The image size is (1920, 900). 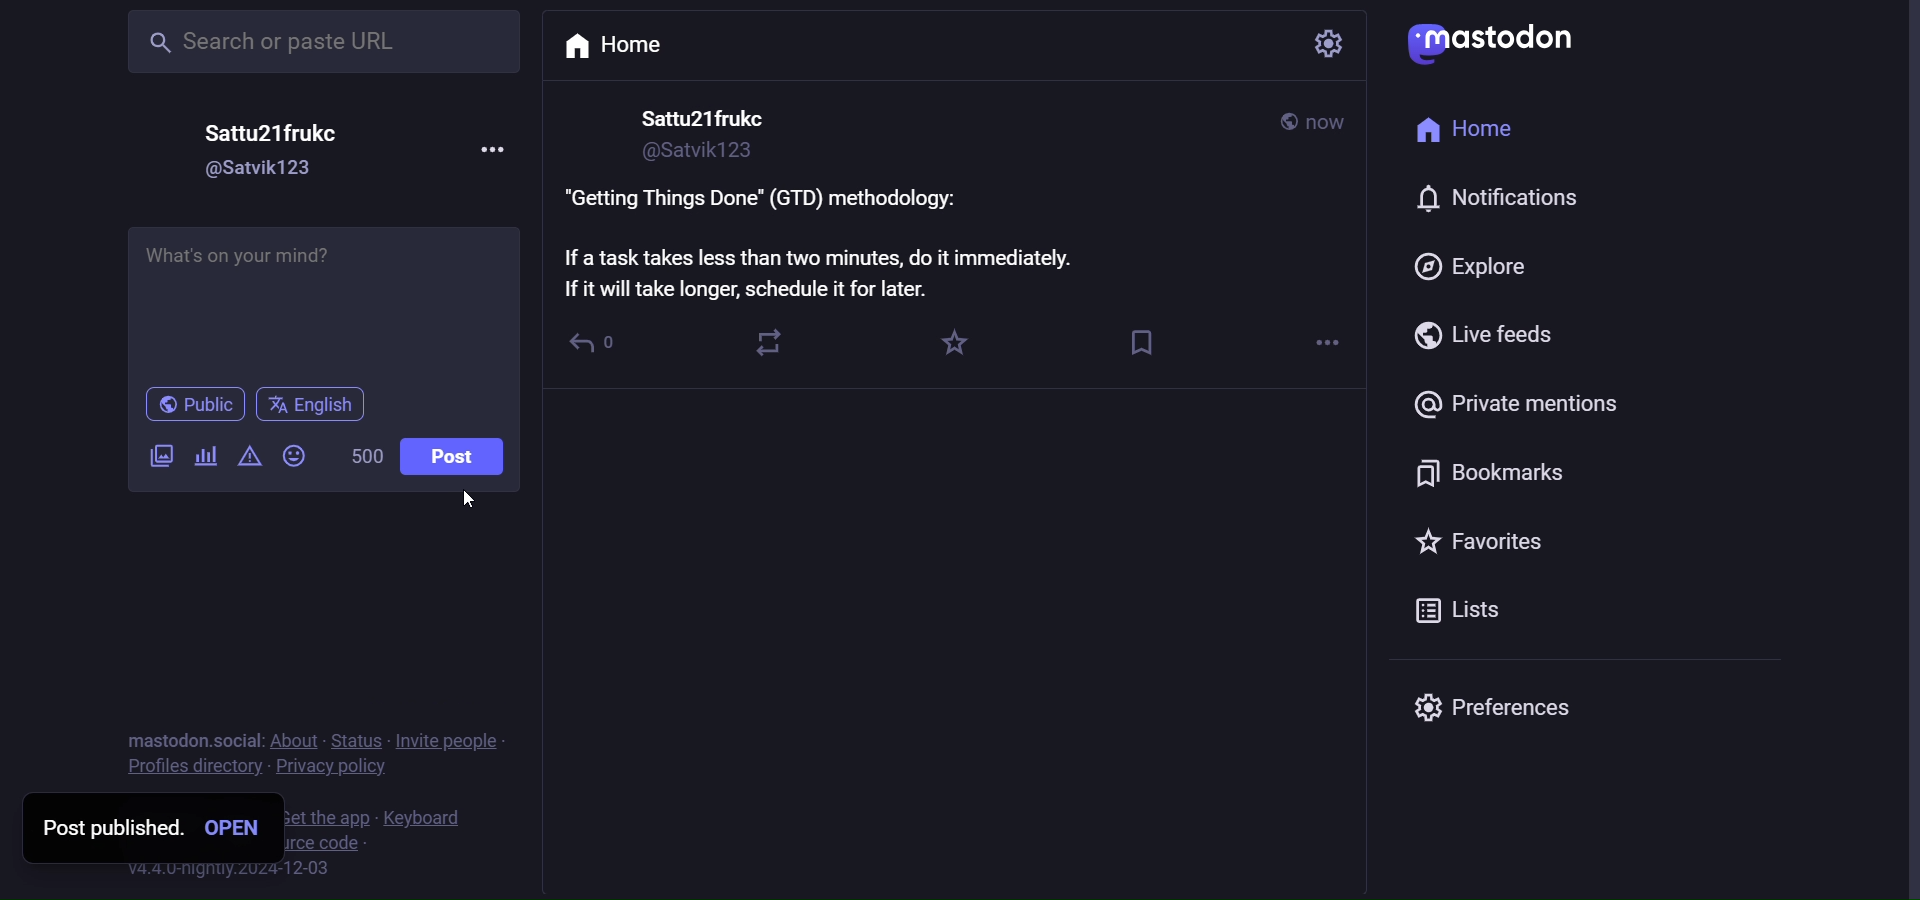 What do you see at coordinates (1482, 127) in the screenshot?
I see `home` at bounding box center [1482, 127].